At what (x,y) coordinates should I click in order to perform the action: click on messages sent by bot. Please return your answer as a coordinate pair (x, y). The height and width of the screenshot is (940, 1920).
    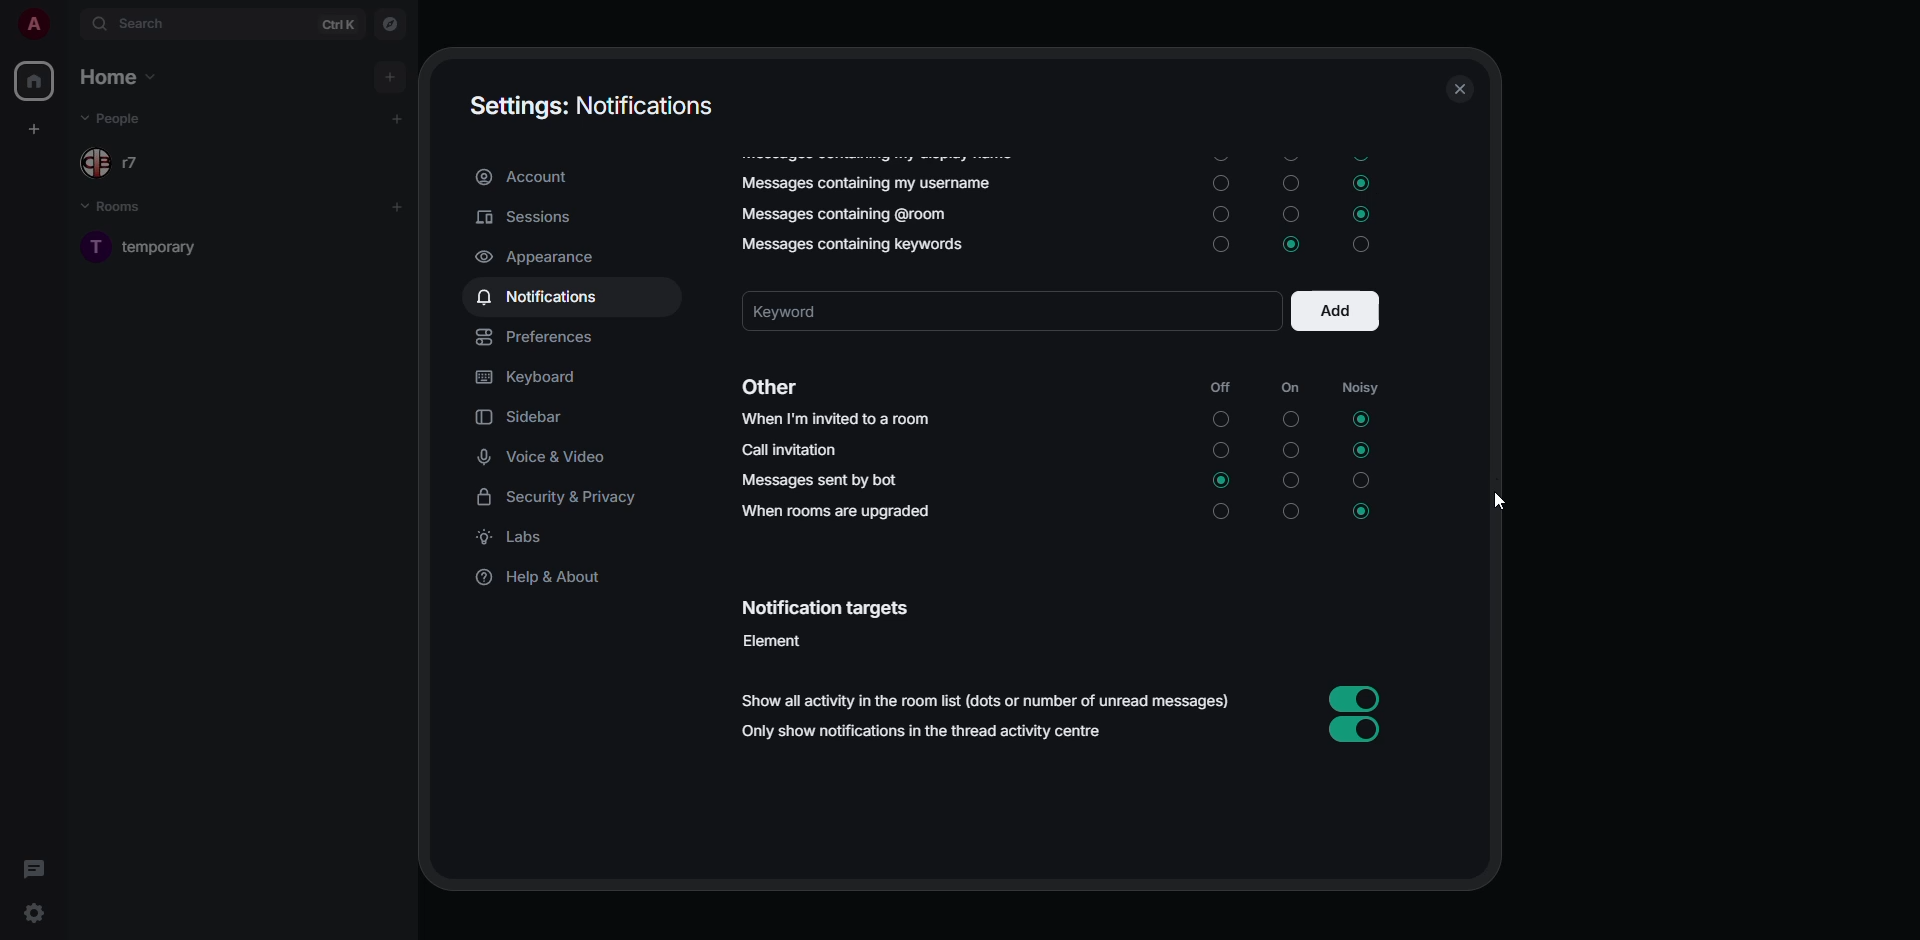
    Looking at the image, I should click on (820, 480).